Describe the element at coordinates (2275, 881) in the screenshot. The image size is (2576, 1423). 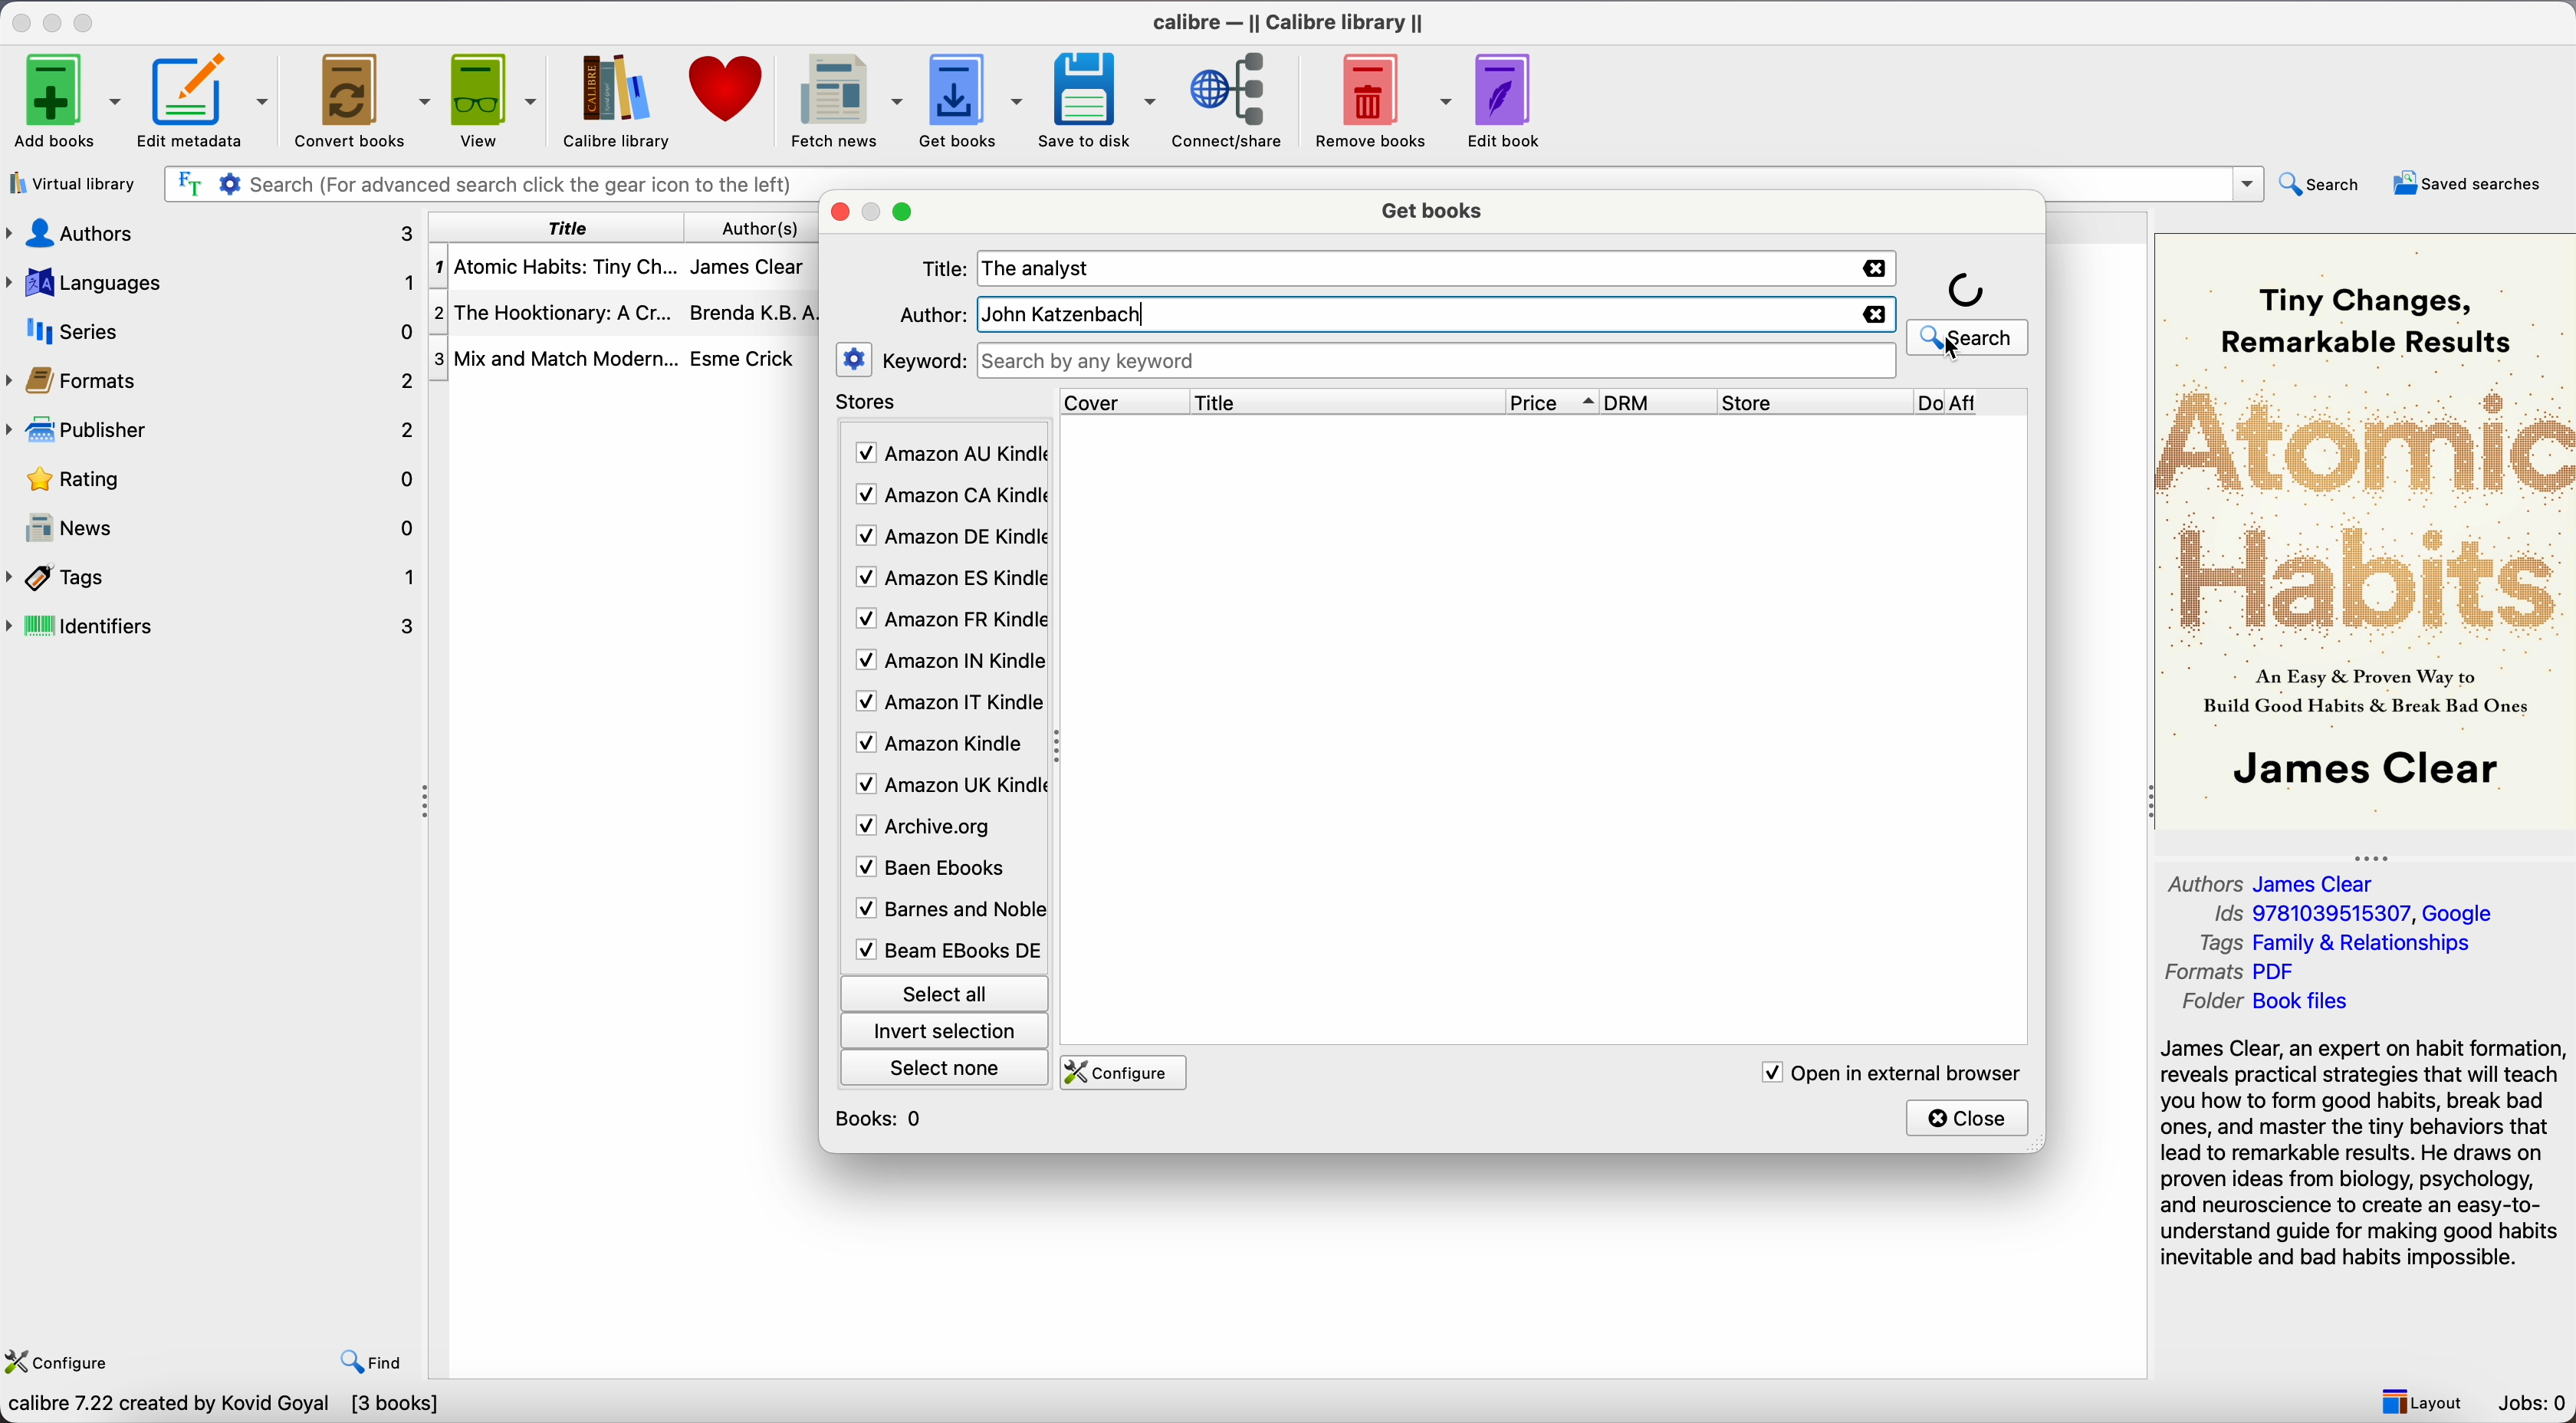
I see `Authors James Clear` at that location.